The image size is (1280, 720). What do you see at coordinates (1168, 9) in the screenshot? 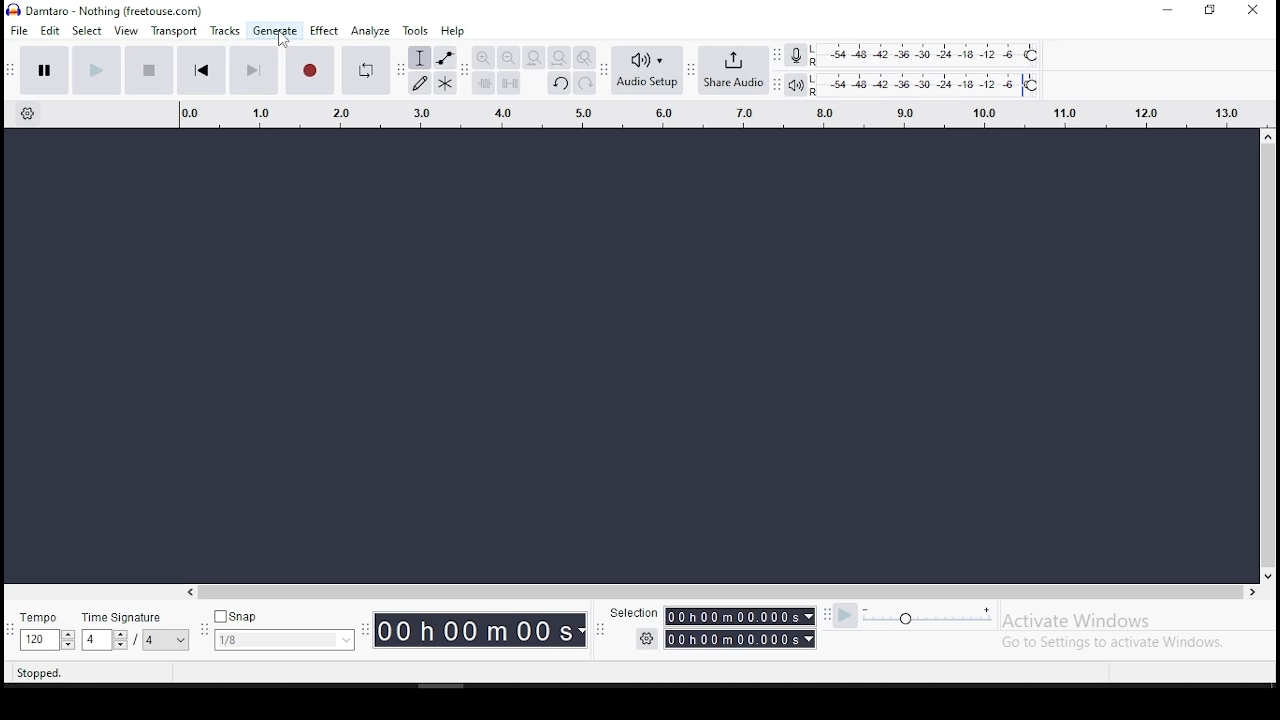
I see `` at bounding box center [1168, 9].